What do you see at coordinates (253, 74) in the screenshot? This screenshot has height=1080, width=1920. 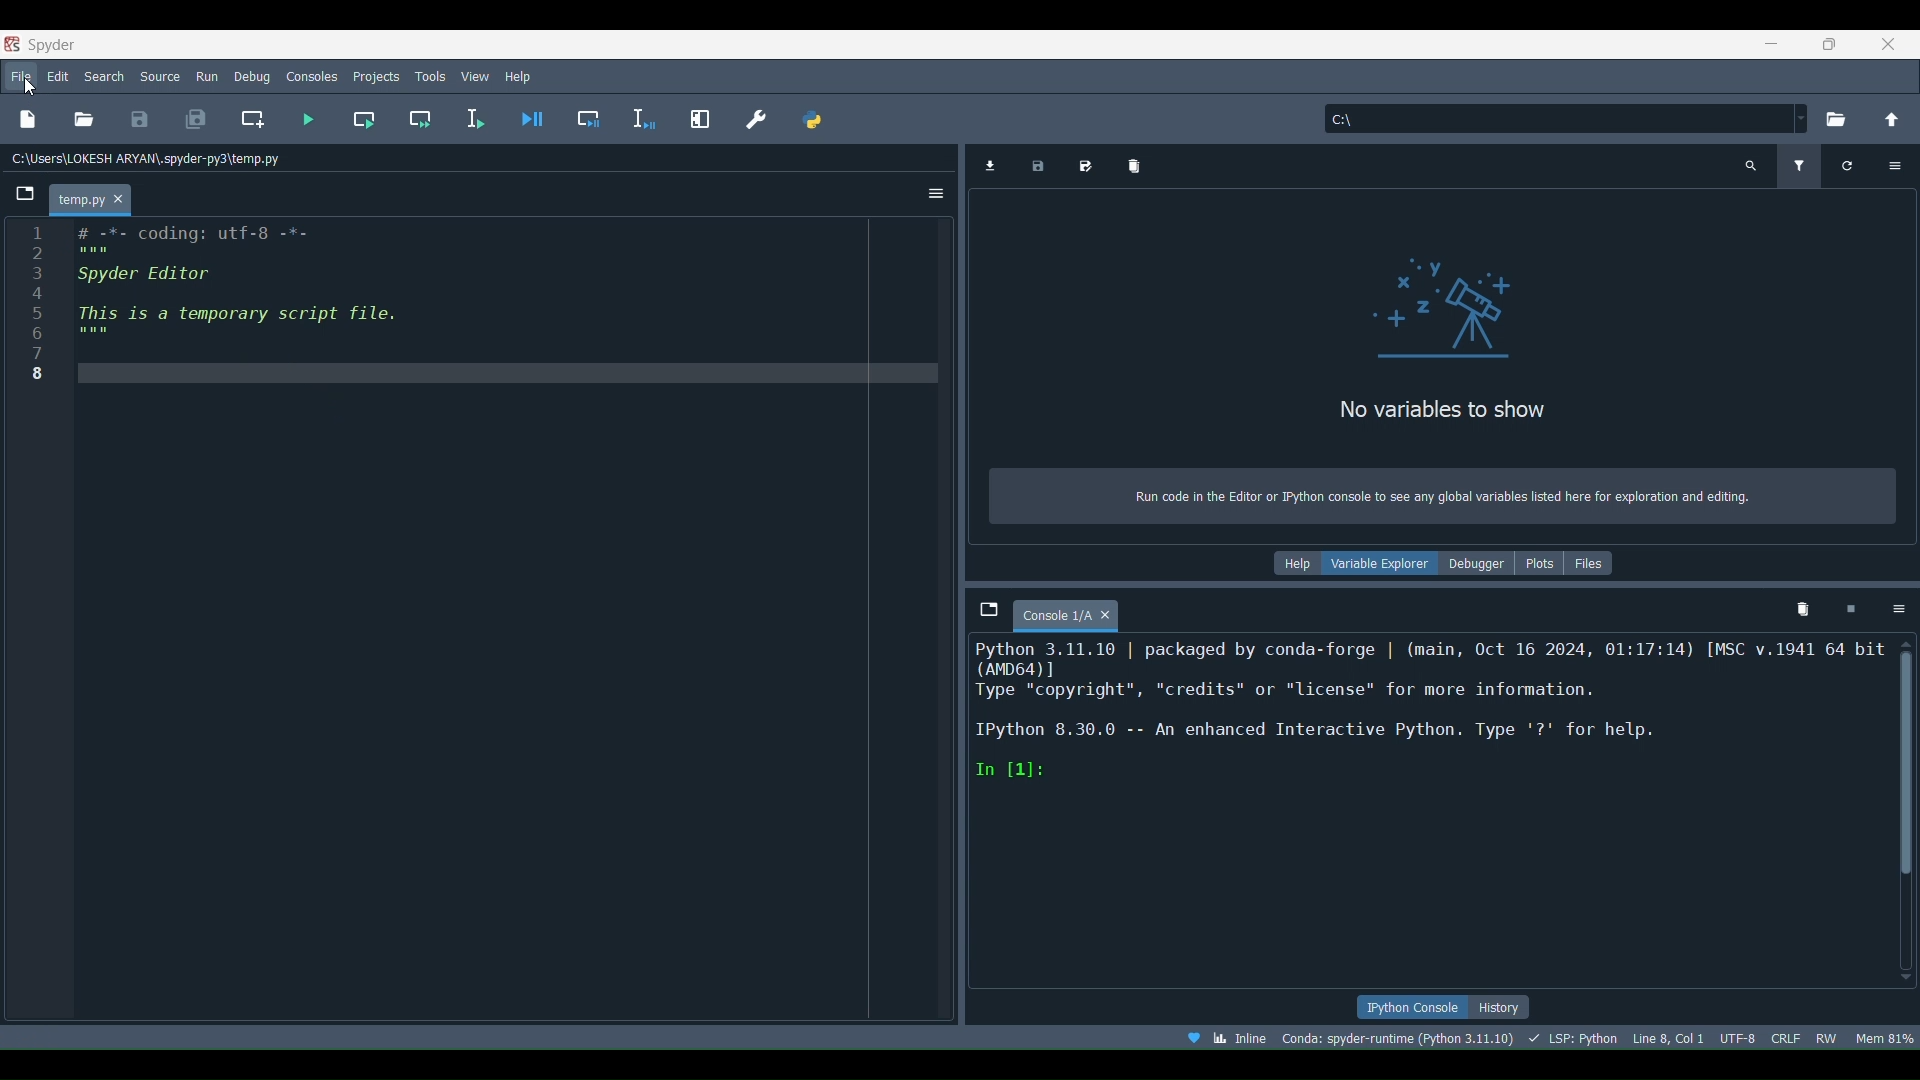 I see `Debug` at bounding box center [253, 74].